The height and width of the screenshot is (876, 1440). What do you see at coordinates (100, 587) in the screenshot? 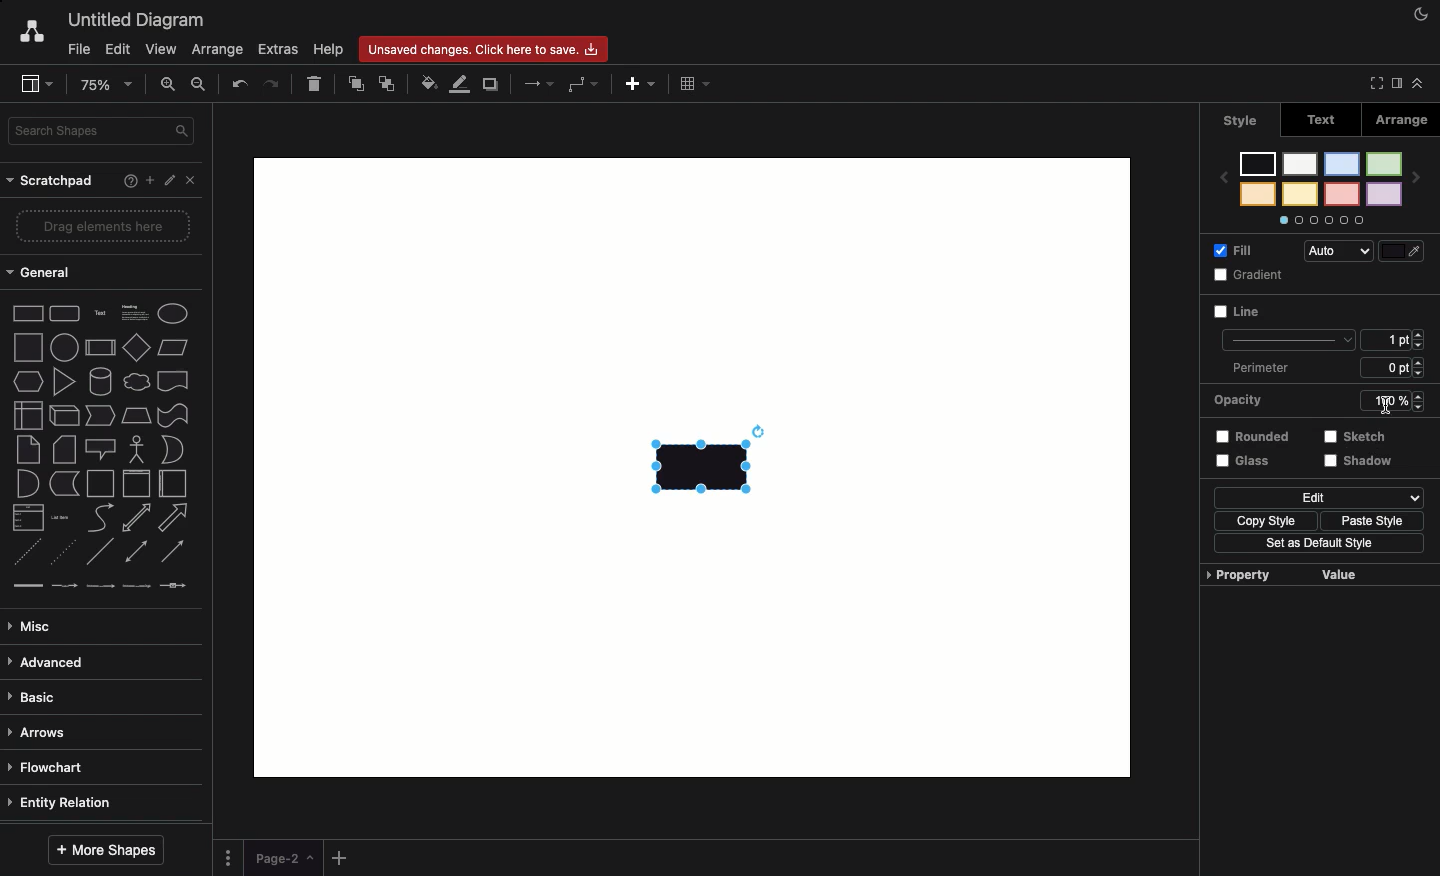
I see `connector with 2 labels` at bounding box center [100, 587].